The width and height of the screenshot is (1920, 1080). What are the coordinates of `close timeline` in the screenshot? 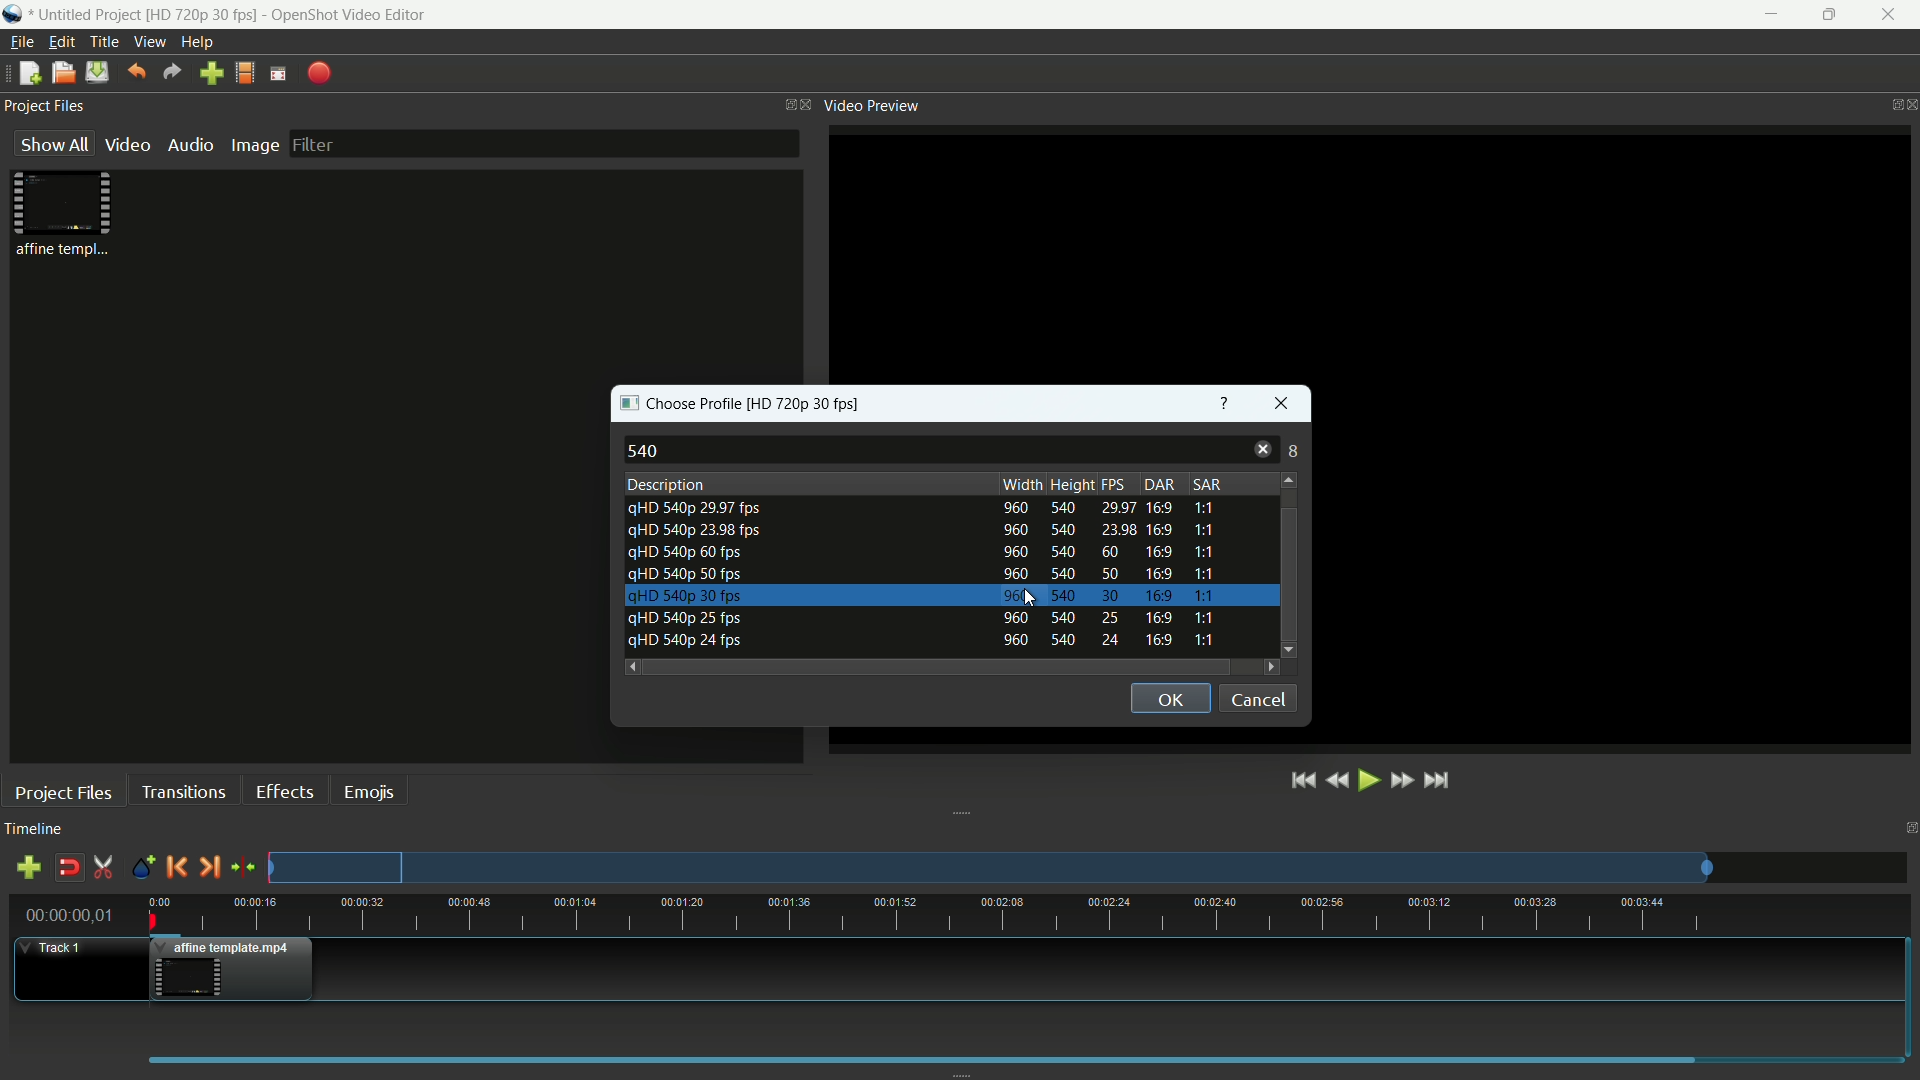 It's located at (1908, 829).